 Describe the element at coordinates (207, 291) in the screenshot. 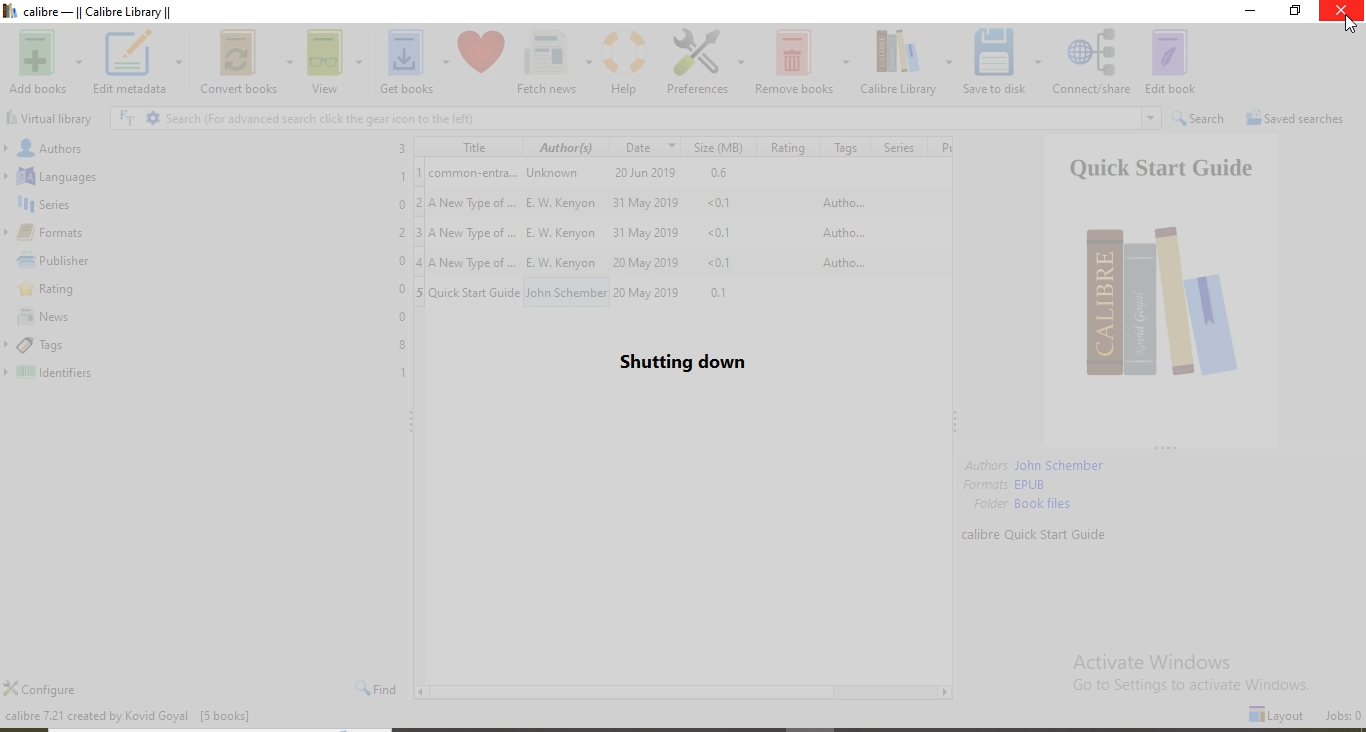

I see `Rating` at that location.